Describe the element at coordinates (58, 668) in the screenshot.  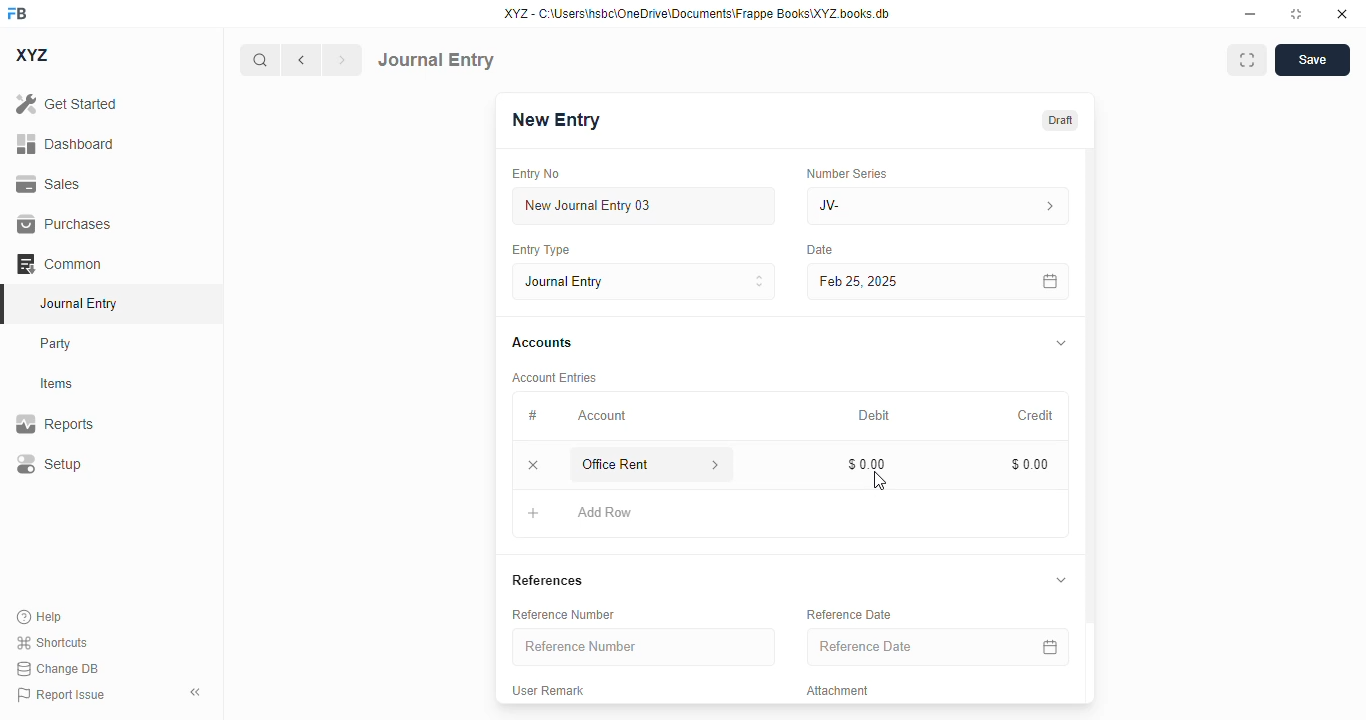
I see `change DB` at that location.